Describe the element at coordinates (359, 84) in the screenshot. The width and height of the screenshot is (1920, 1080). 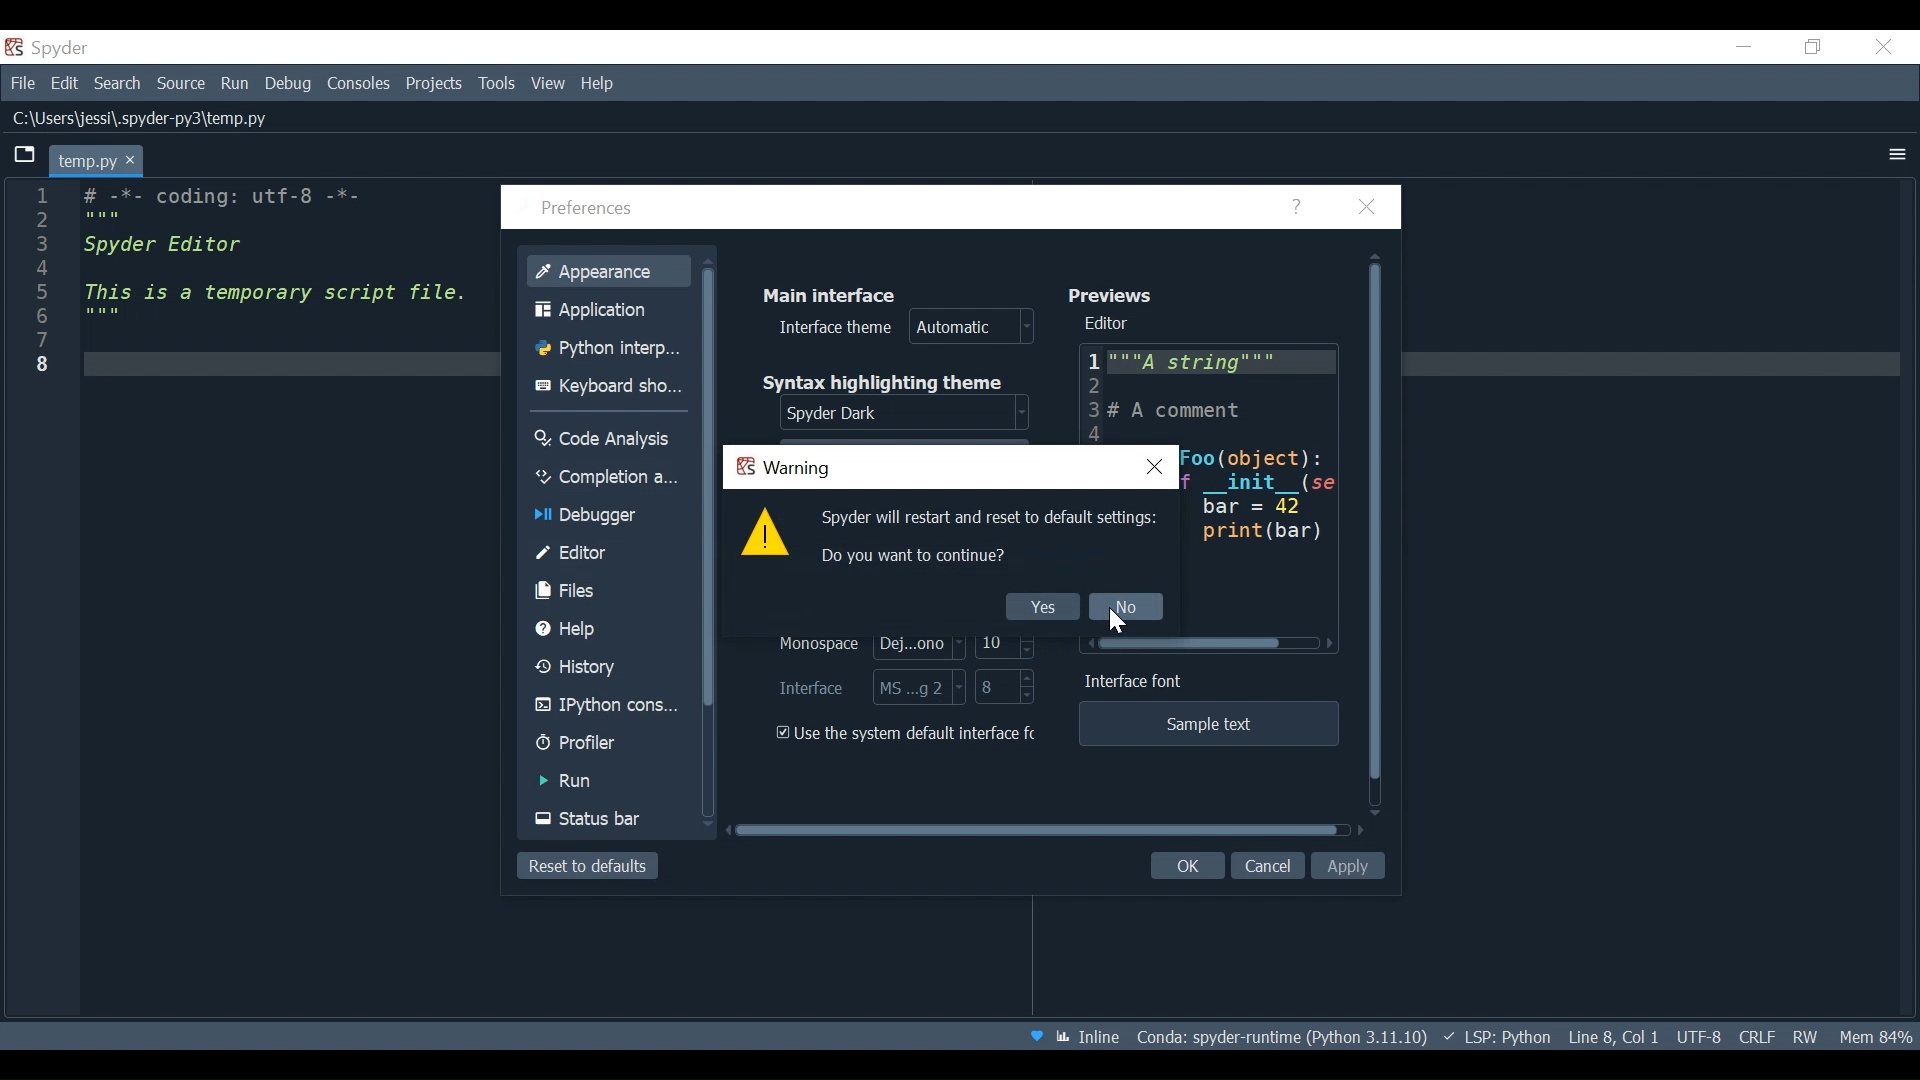
I see `Consoles` at that location.